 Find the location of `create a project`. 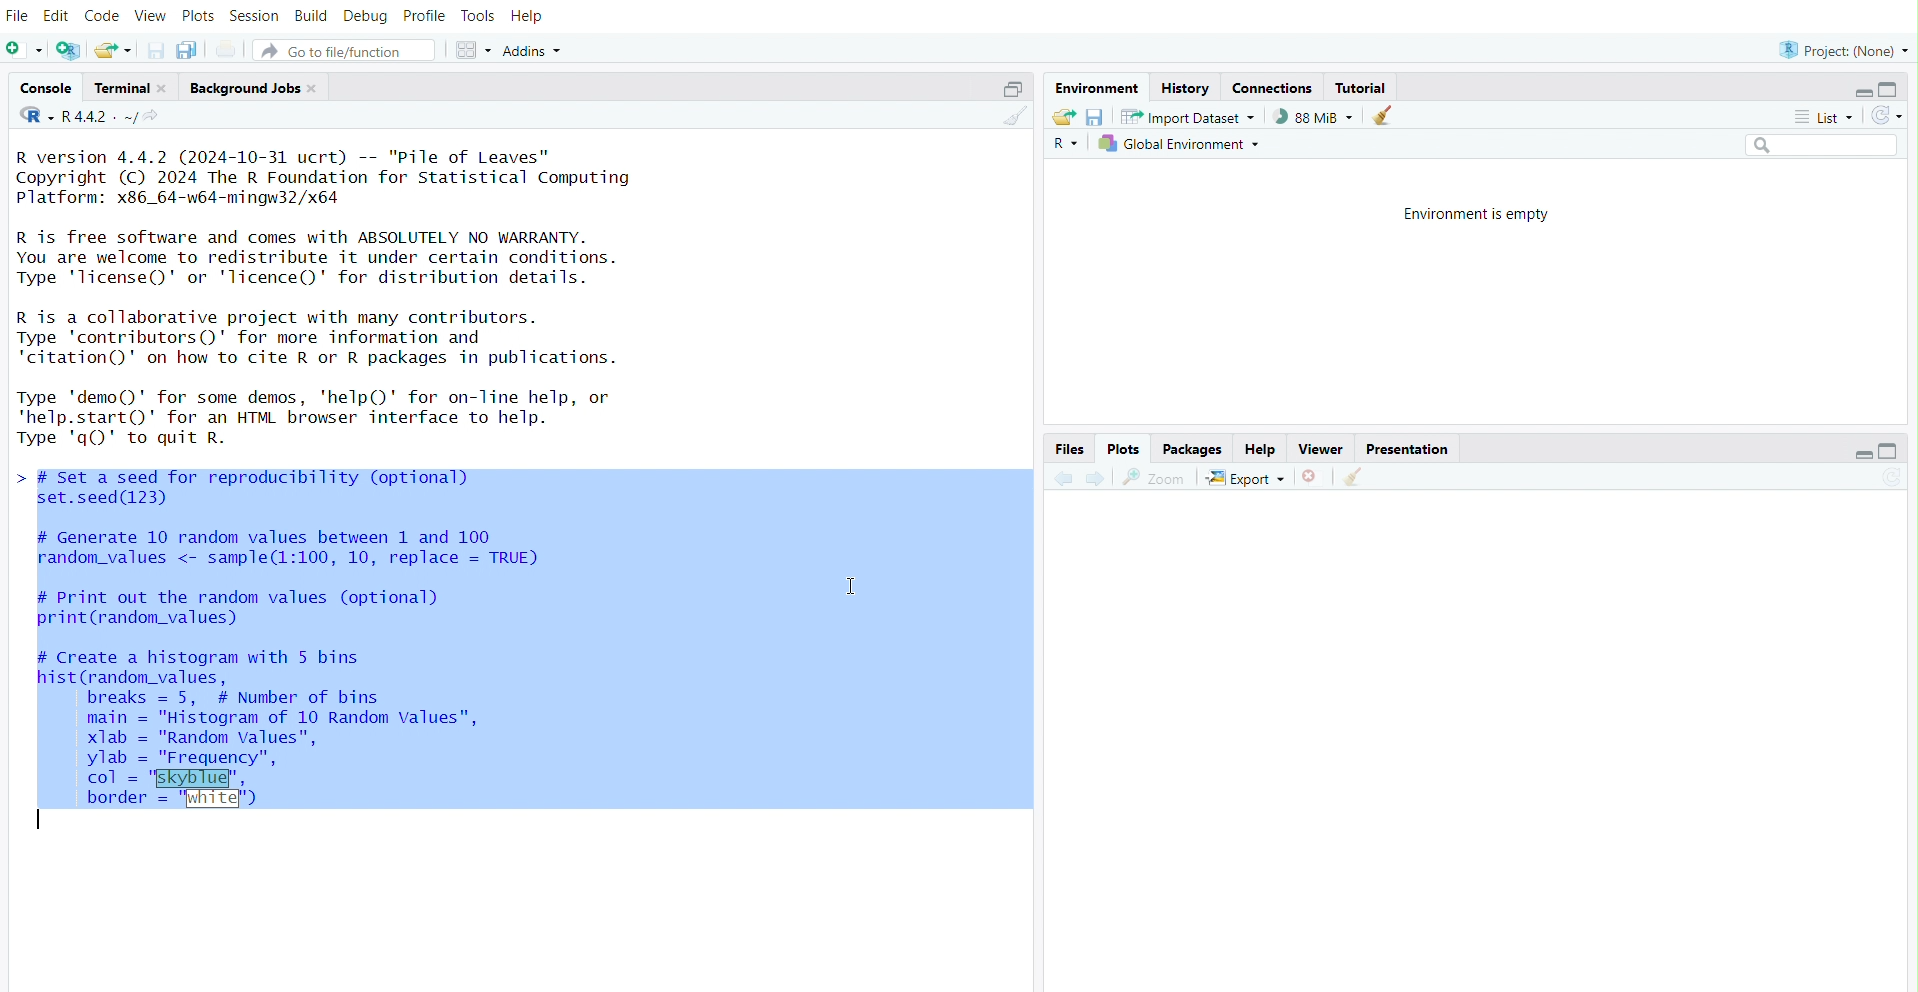

create a project is located at coordinates (68, 50).